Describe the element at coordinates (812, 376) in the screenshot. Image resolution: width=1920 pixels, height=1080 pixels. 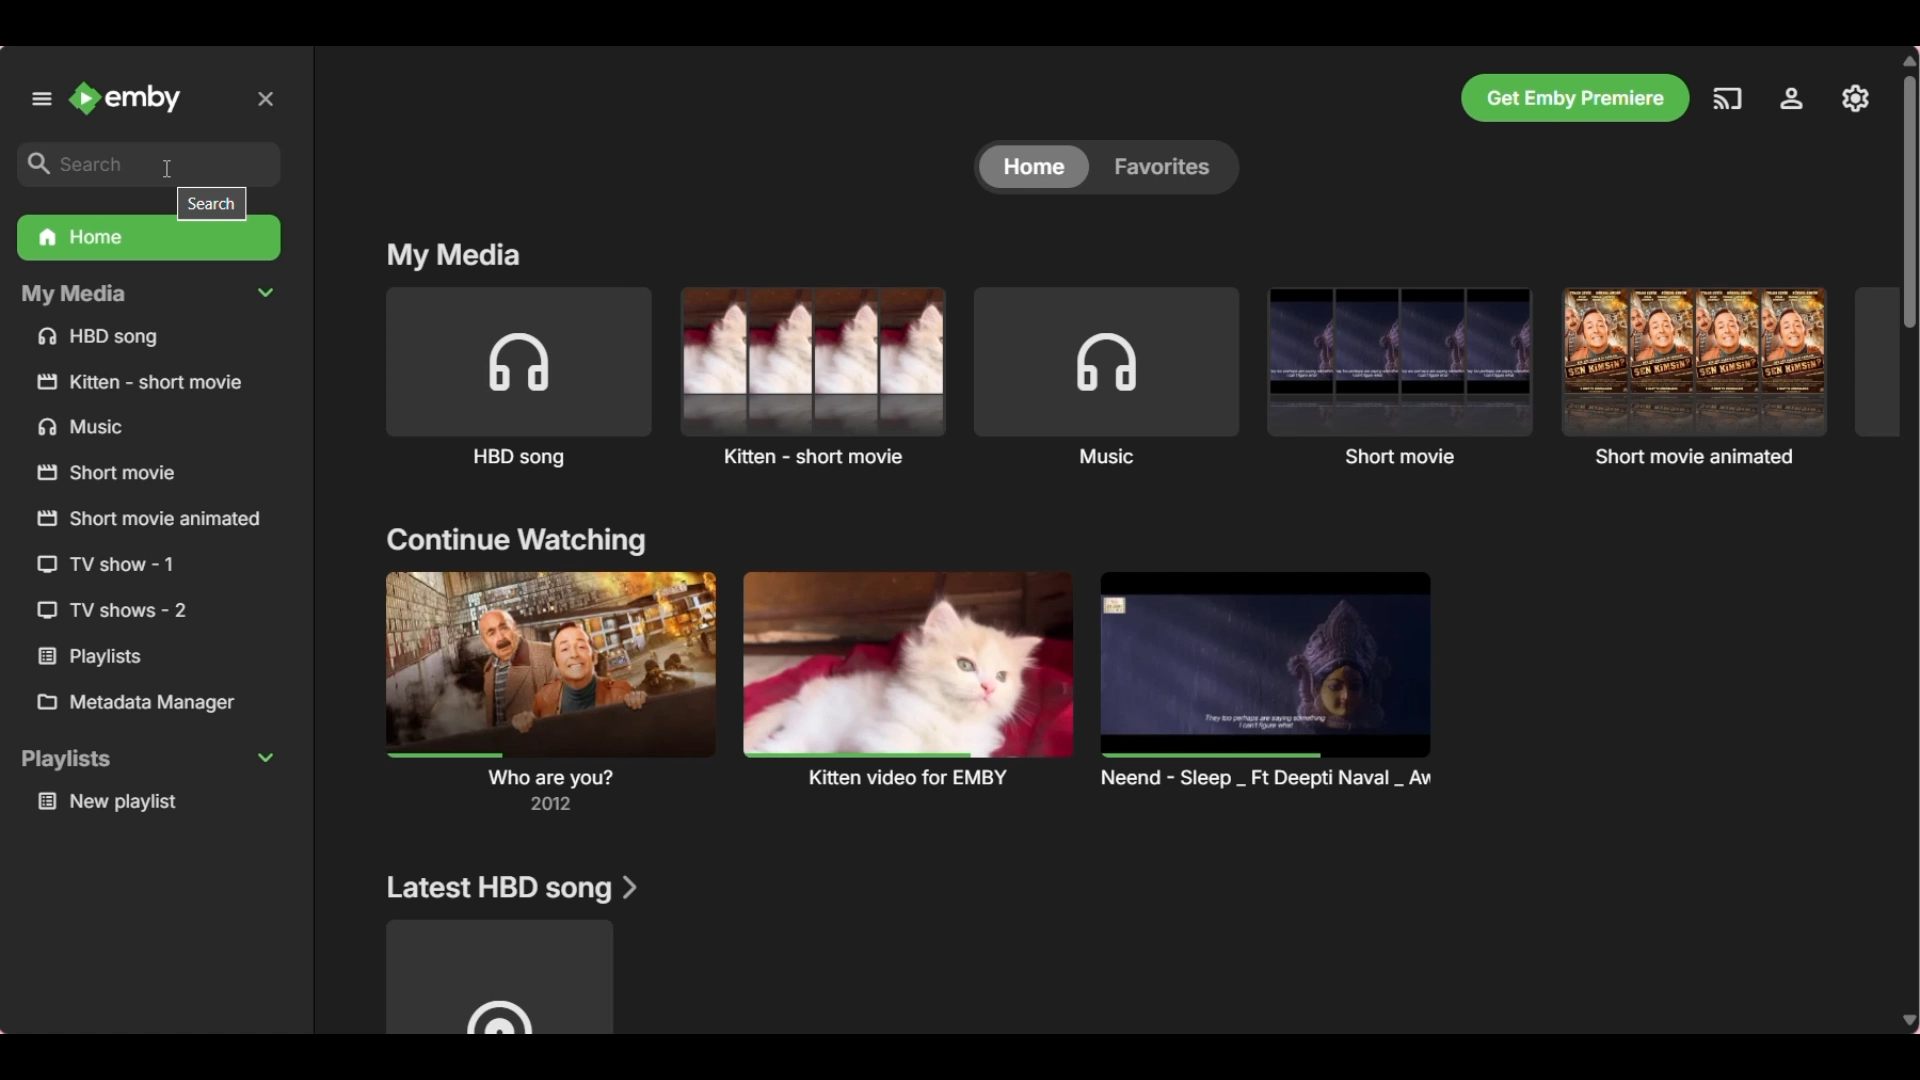
I see `Kitten short movie` at that location.